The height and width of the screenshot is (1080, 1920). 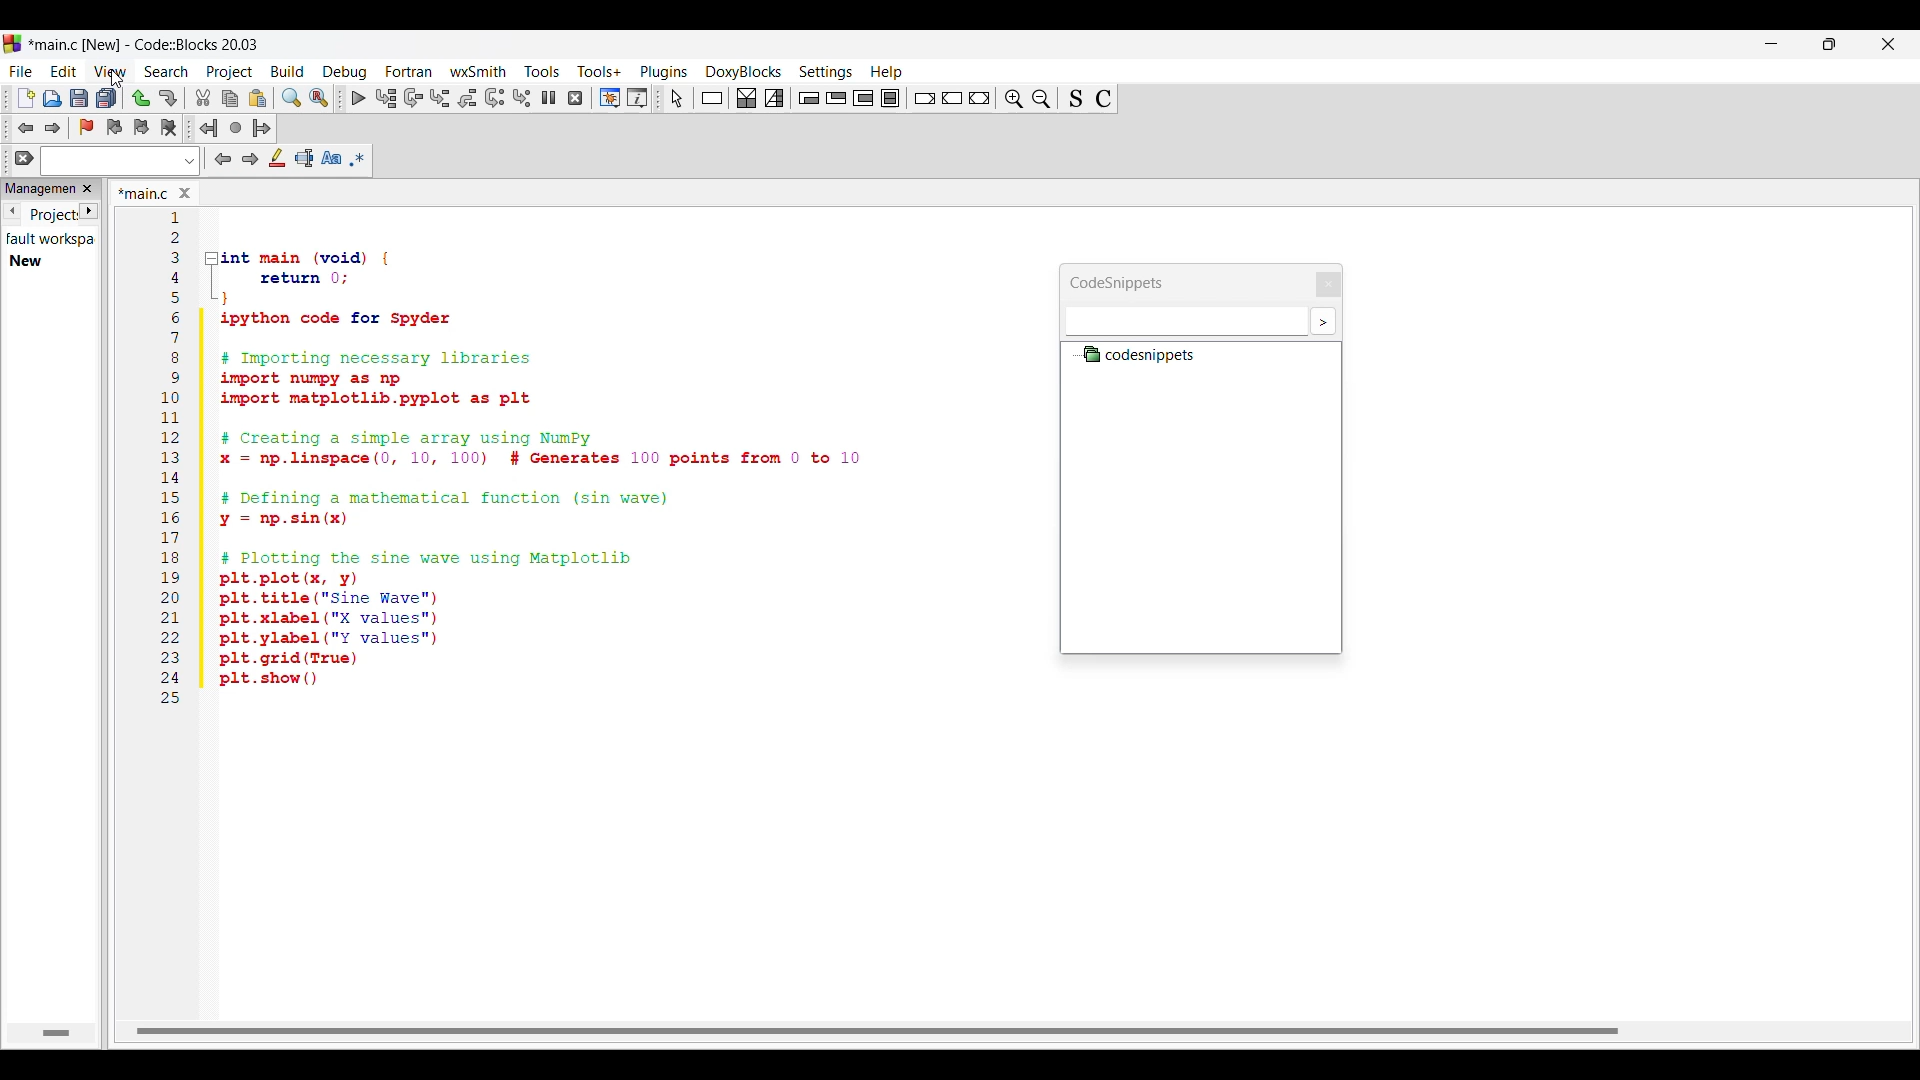 What do you see at coordinates (167, 72) in the screenshot?
I see `Search menu` at bounding box center [167, 72].